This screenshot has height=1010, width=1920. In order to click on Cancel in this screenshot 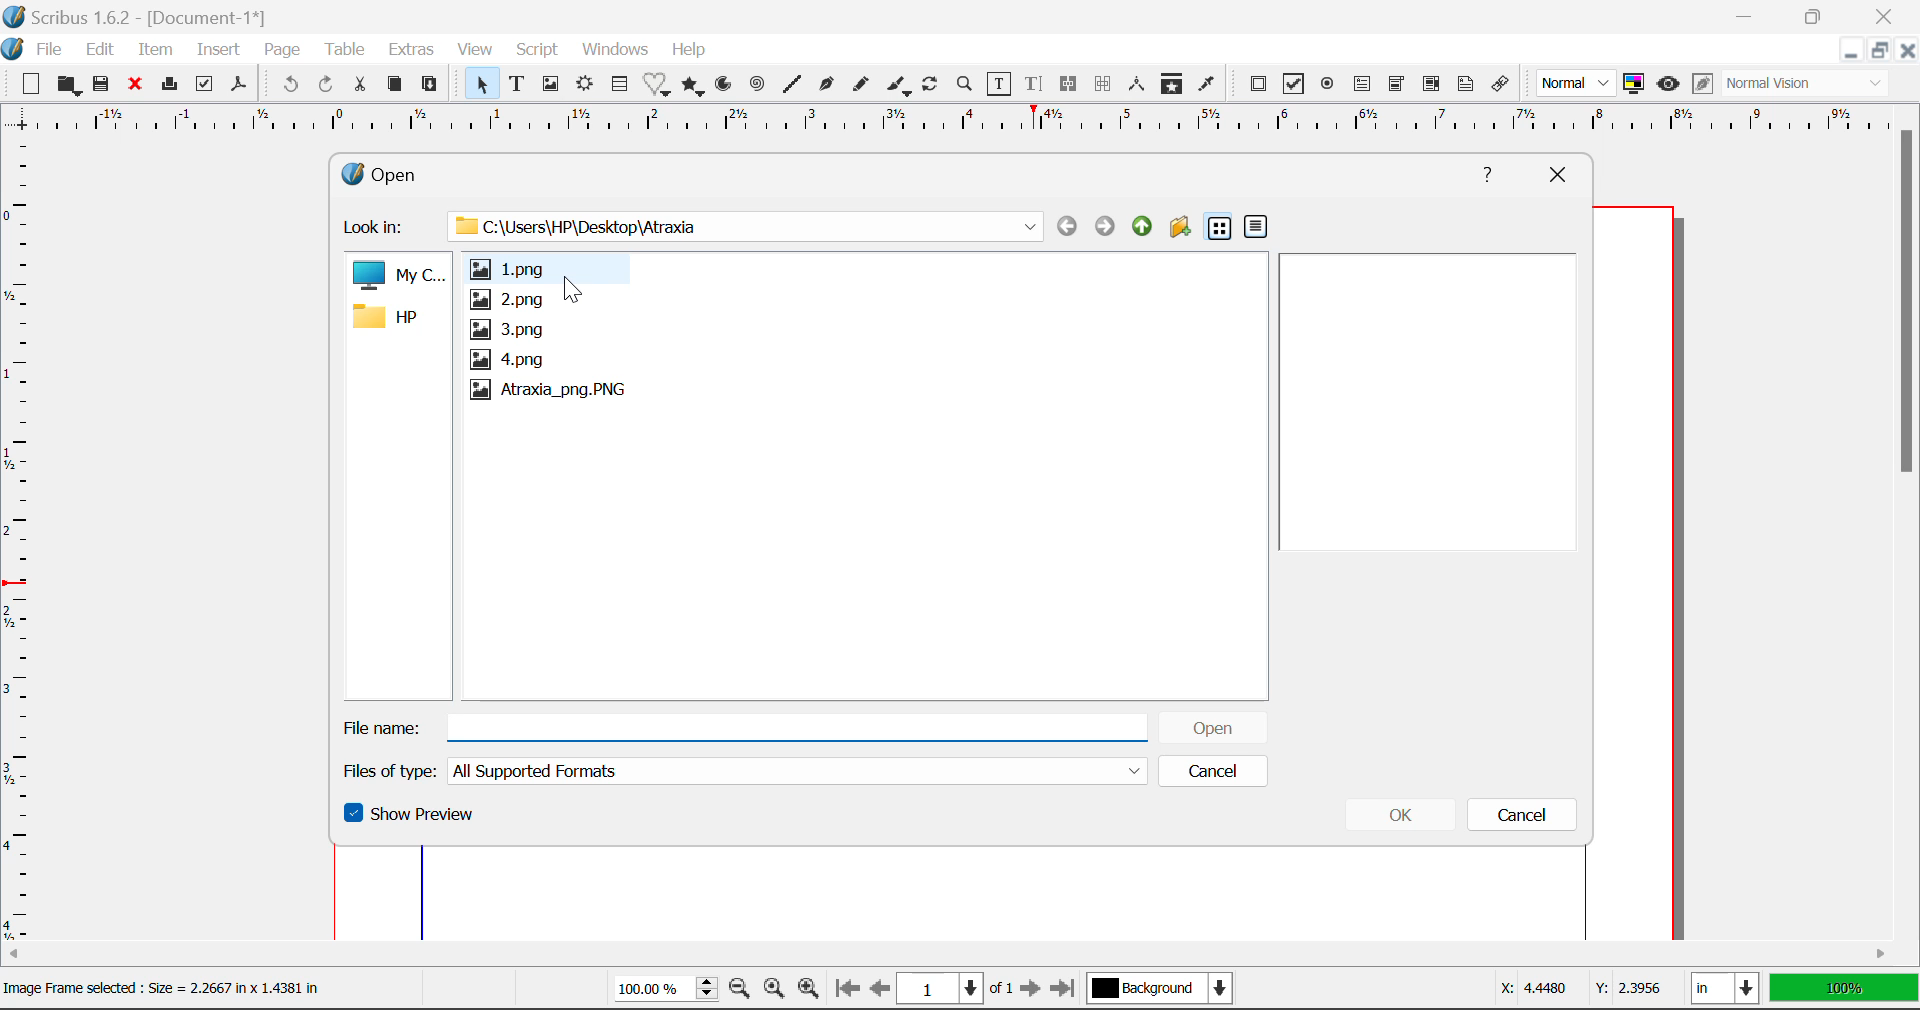, I will do `click(1528, 818)`.